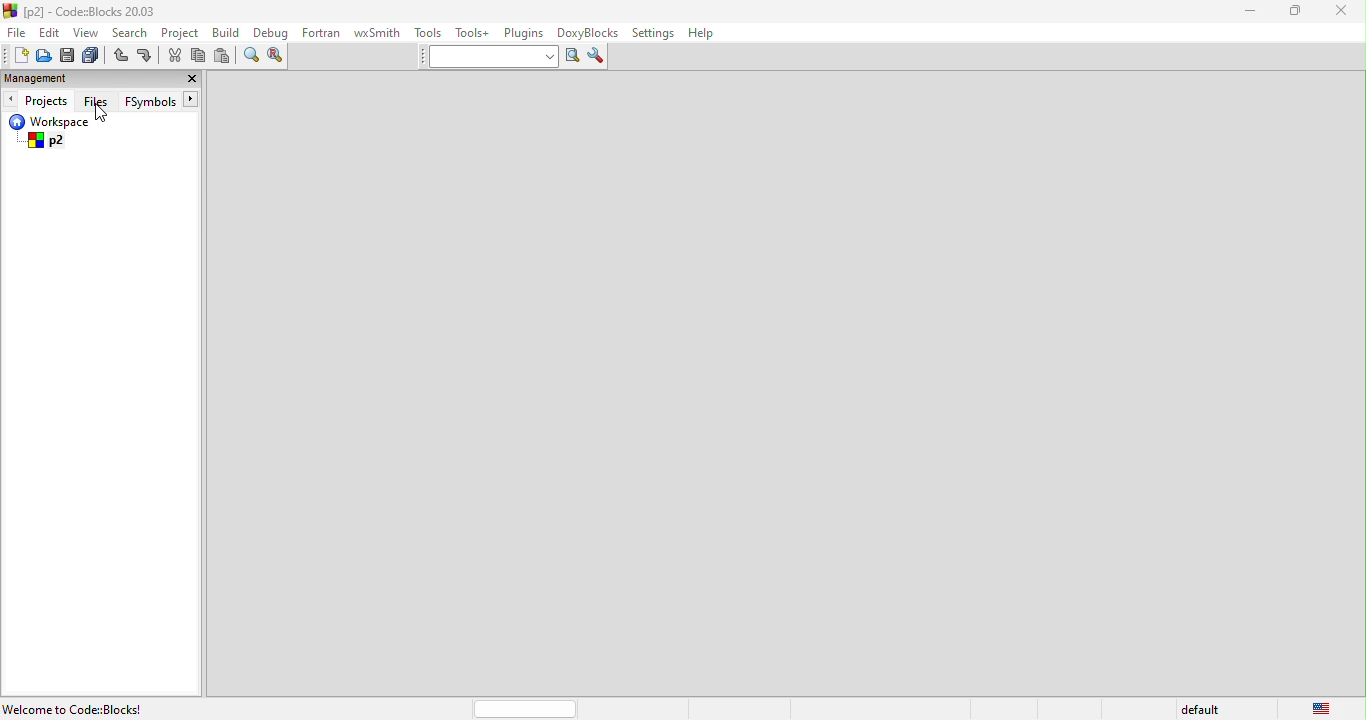 The image size is (1366, 720). What do you see at coordinates (18, 33) in the screenshot?
I see `file` at bounding box center [18, 33].